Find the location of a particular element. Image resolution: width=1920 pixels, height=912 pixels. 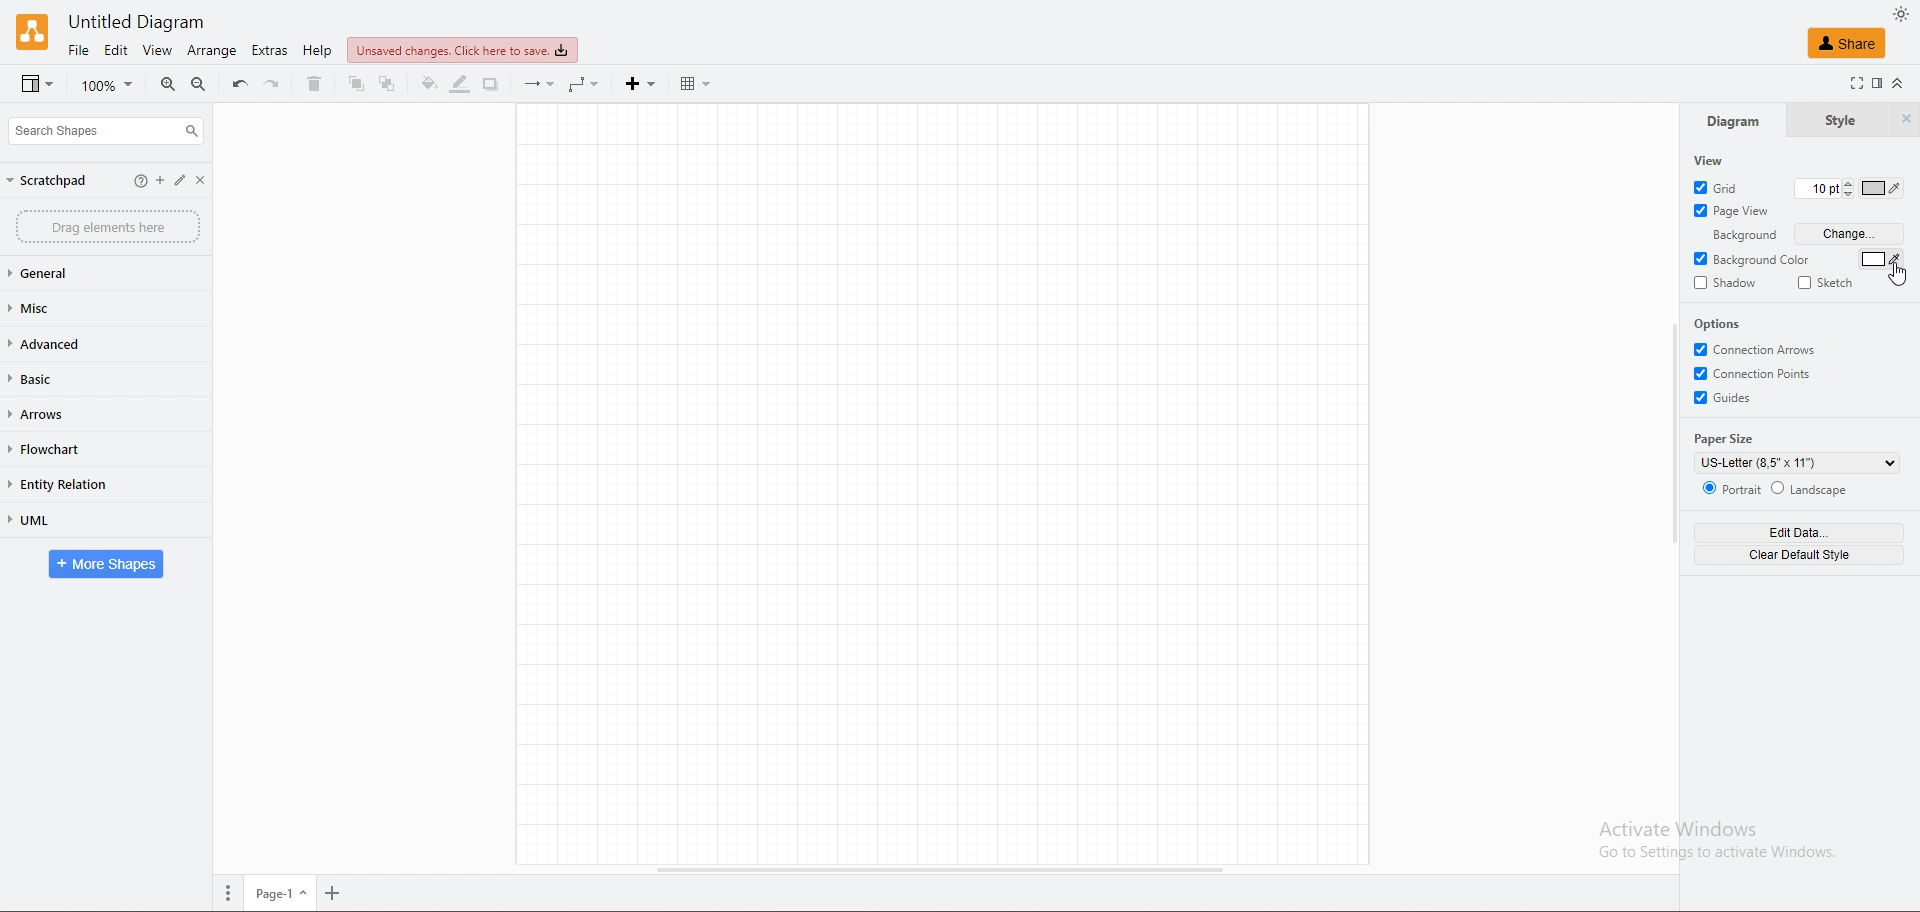

UML is located at coordinates (91, 520).